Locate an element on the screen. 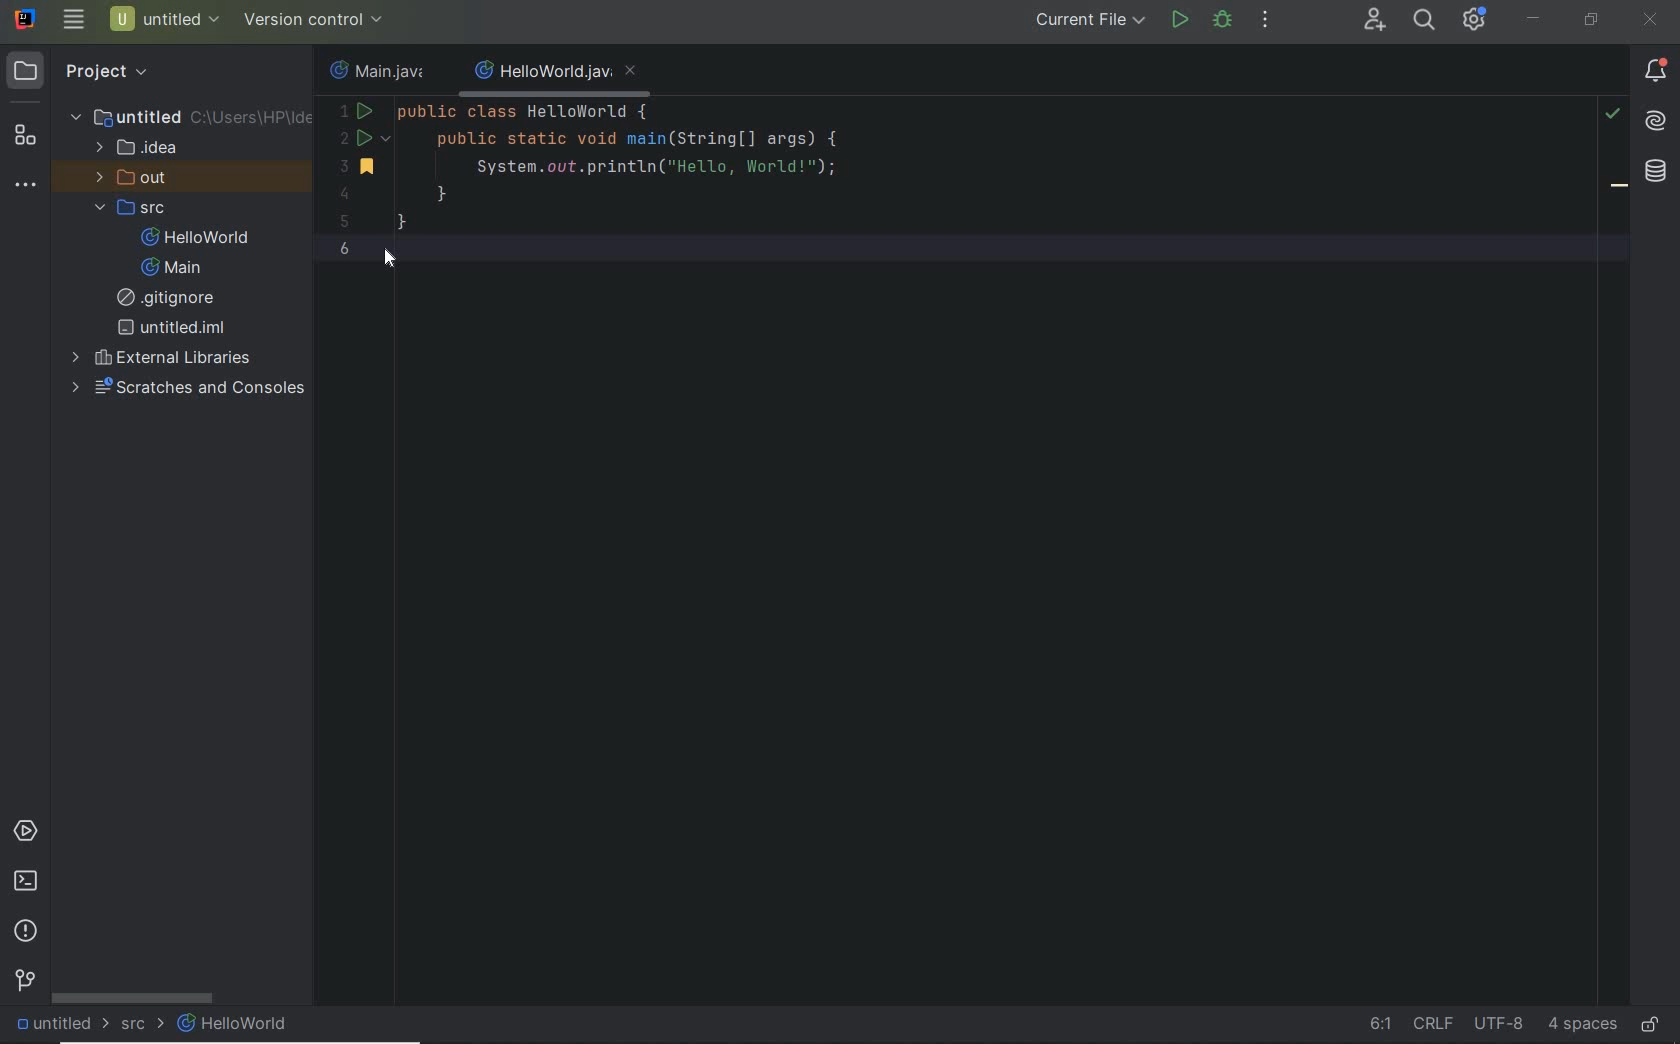 The height and width of the screenshot is (1044, 1680). debug is located at coordinates (1222, 19).